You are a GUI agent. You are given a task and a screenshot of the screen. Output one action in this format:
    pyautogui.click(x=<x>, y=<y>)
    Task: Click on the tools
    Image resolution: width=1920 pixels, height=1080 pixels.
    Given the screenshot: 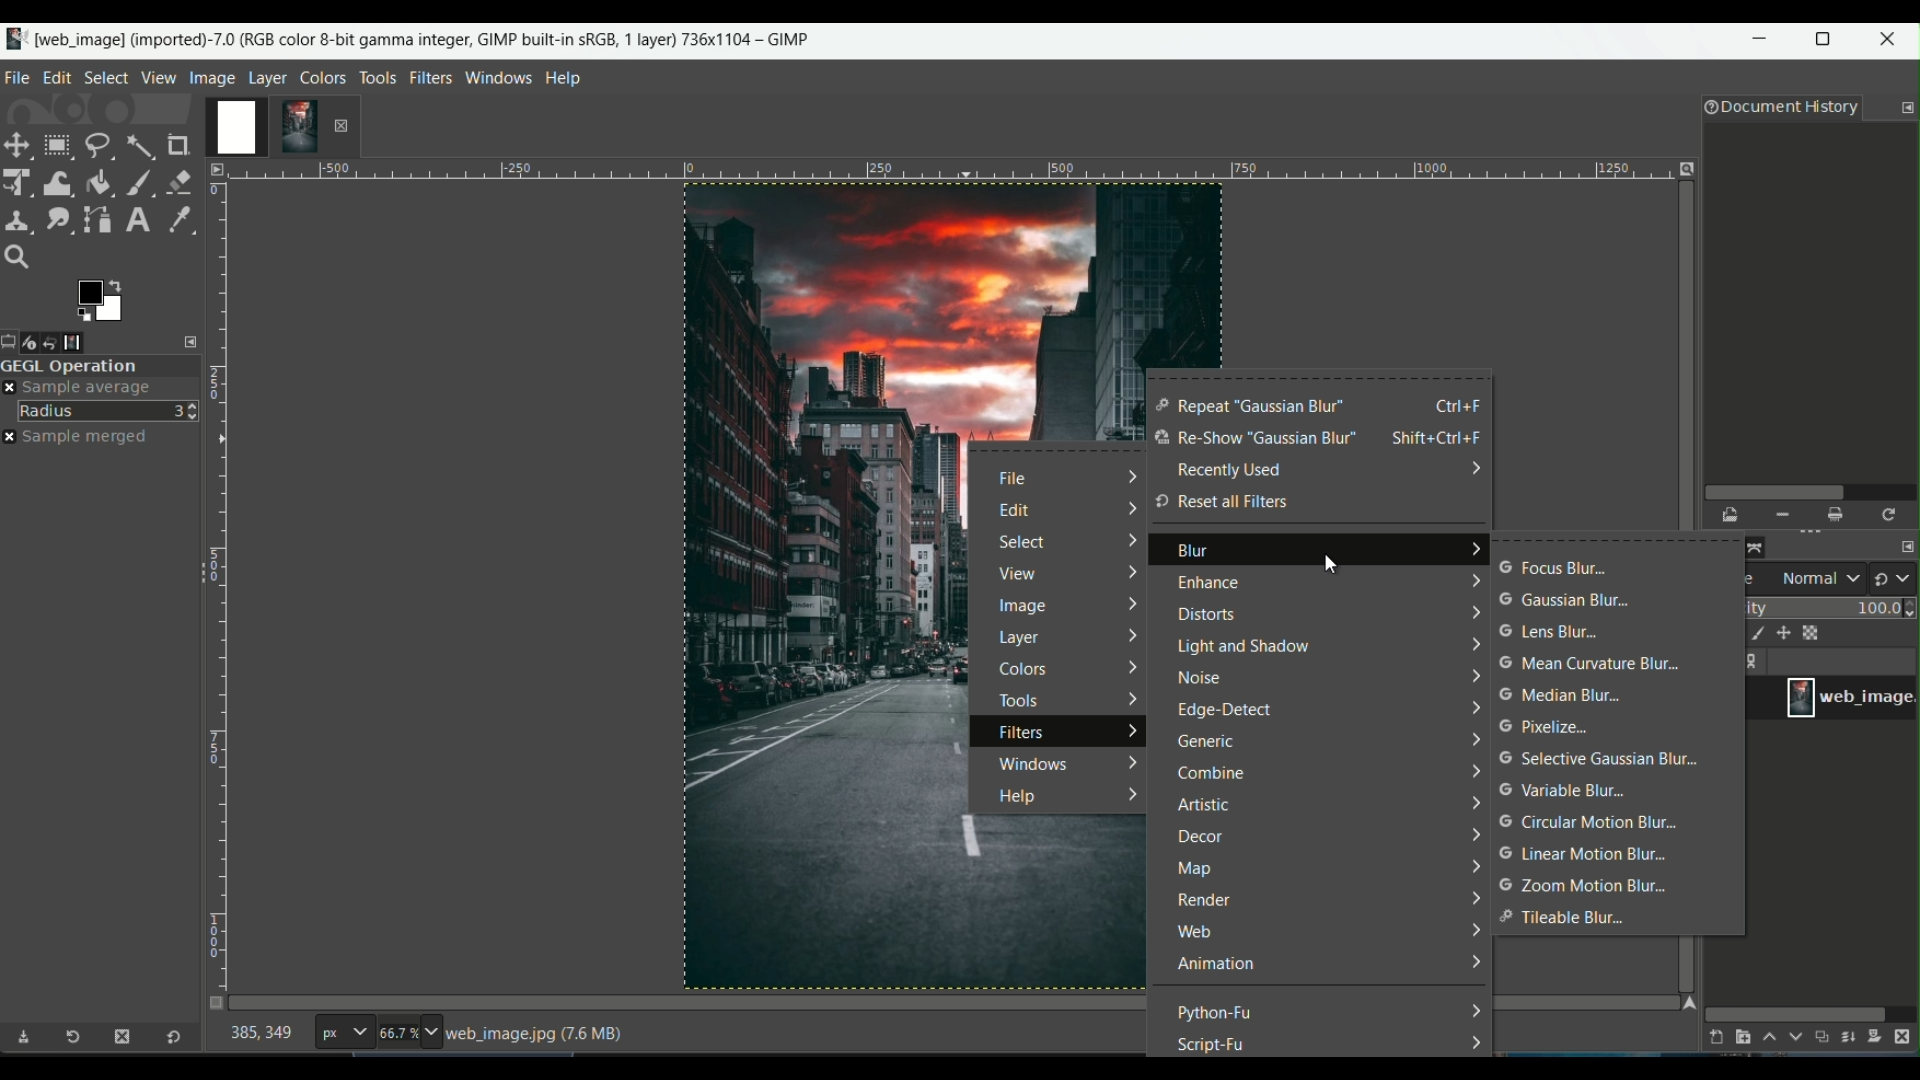 What is the action you would take?
    pyautogui.click(x=1017, y=700)
    